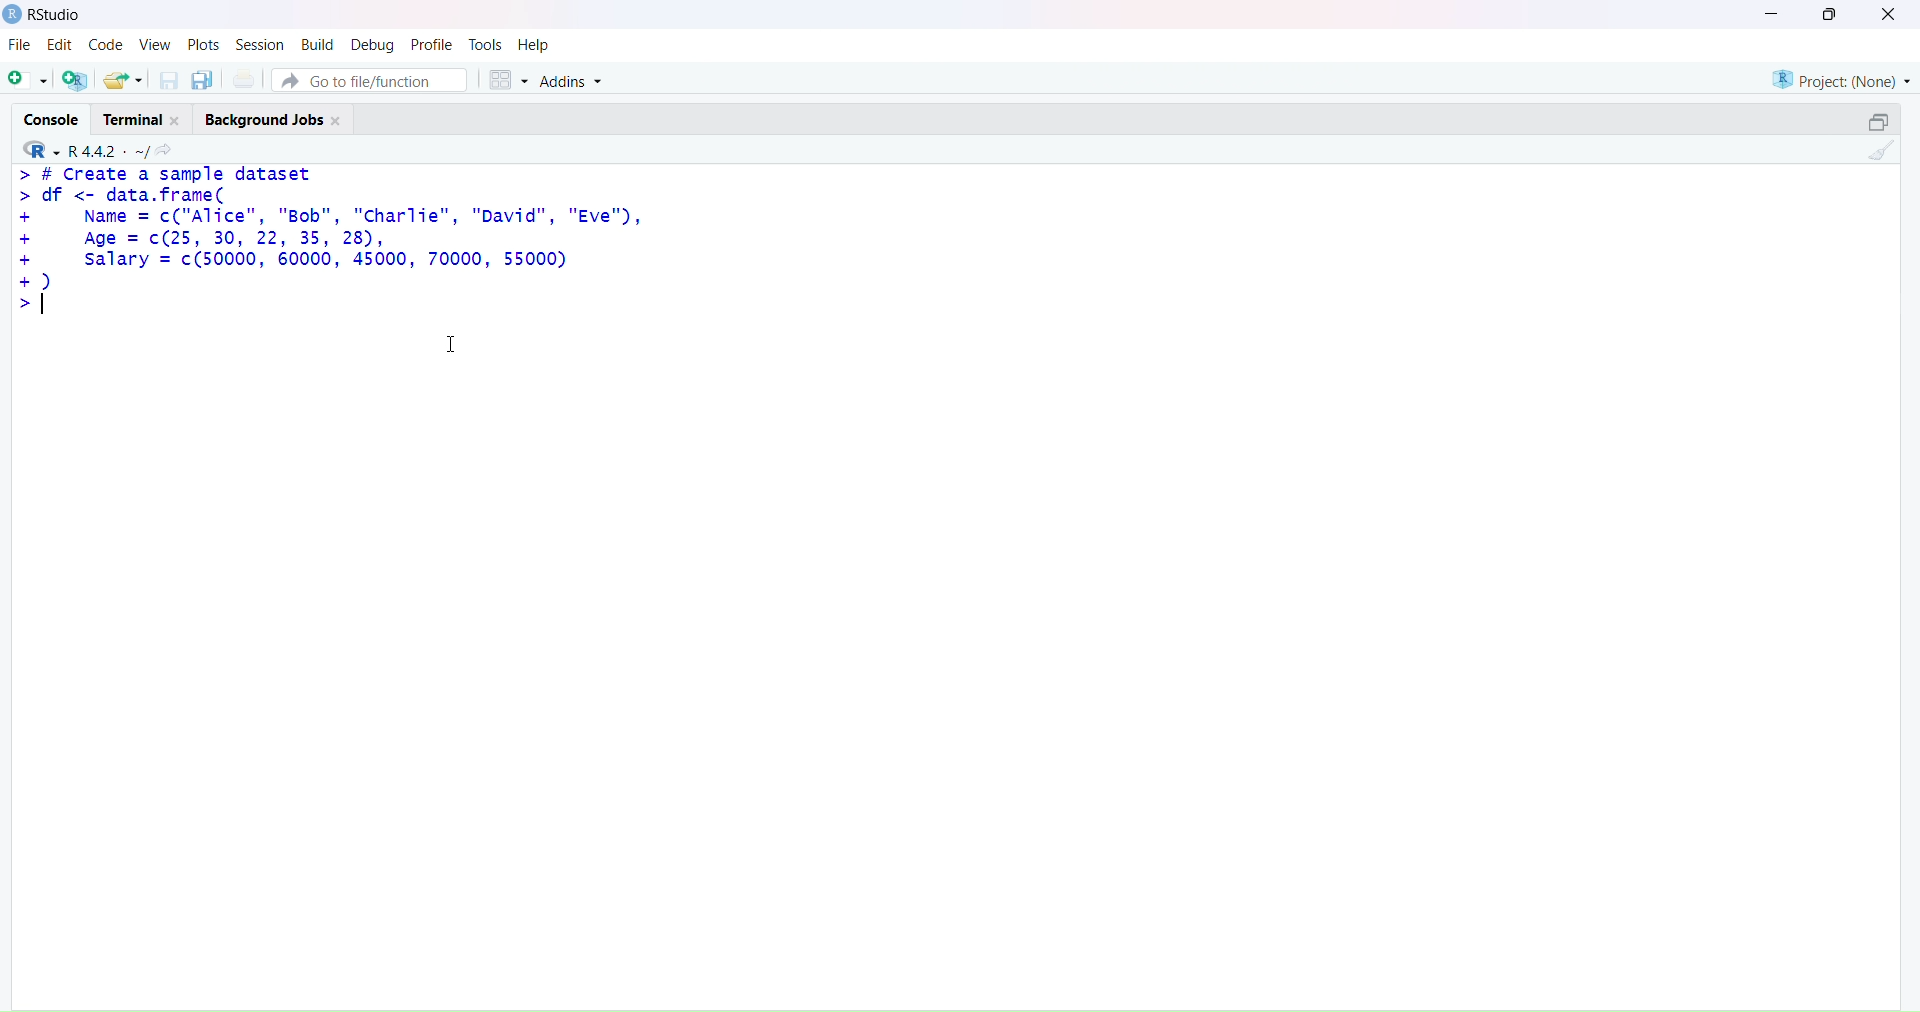 This screenshot has width=1920, height=1012. Describe the element at coordinates (143, 120) in the screenshot. I see `terminal` at that location.